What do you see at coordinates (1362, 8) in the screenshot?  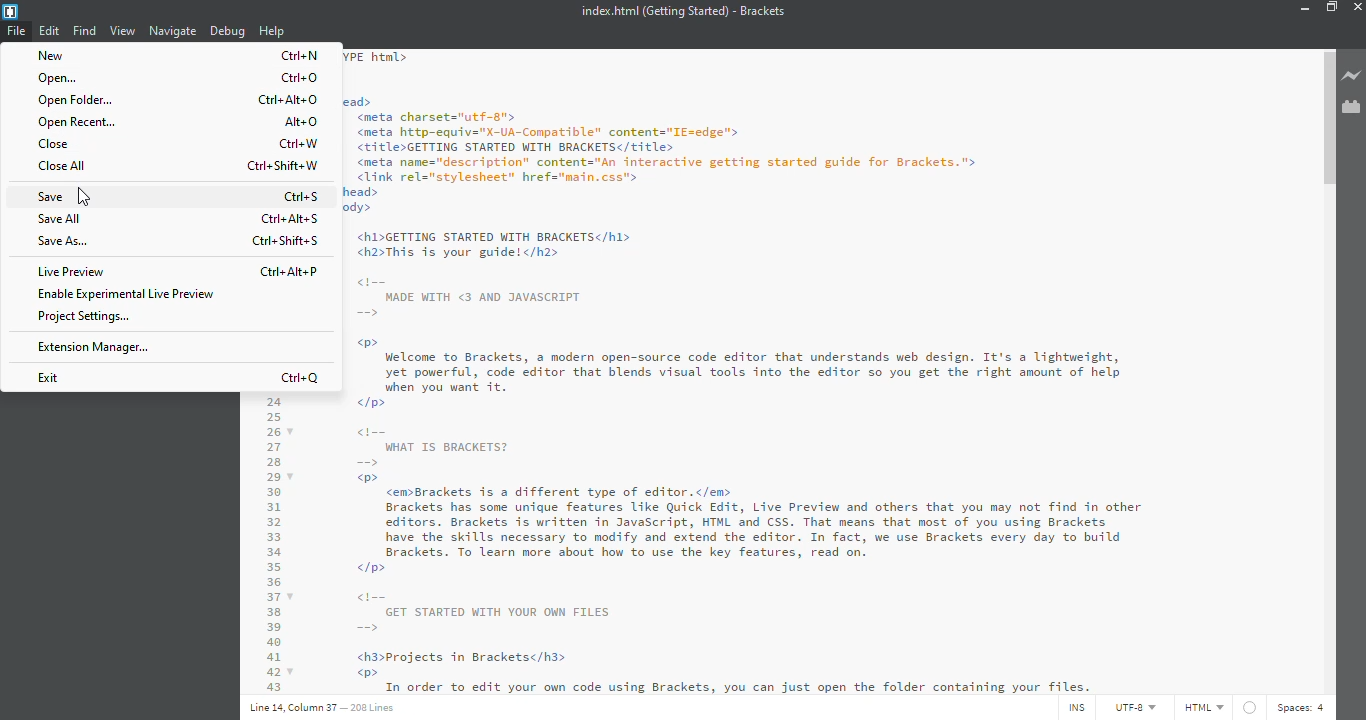 I see `close` at bounding box center [1362, 8].